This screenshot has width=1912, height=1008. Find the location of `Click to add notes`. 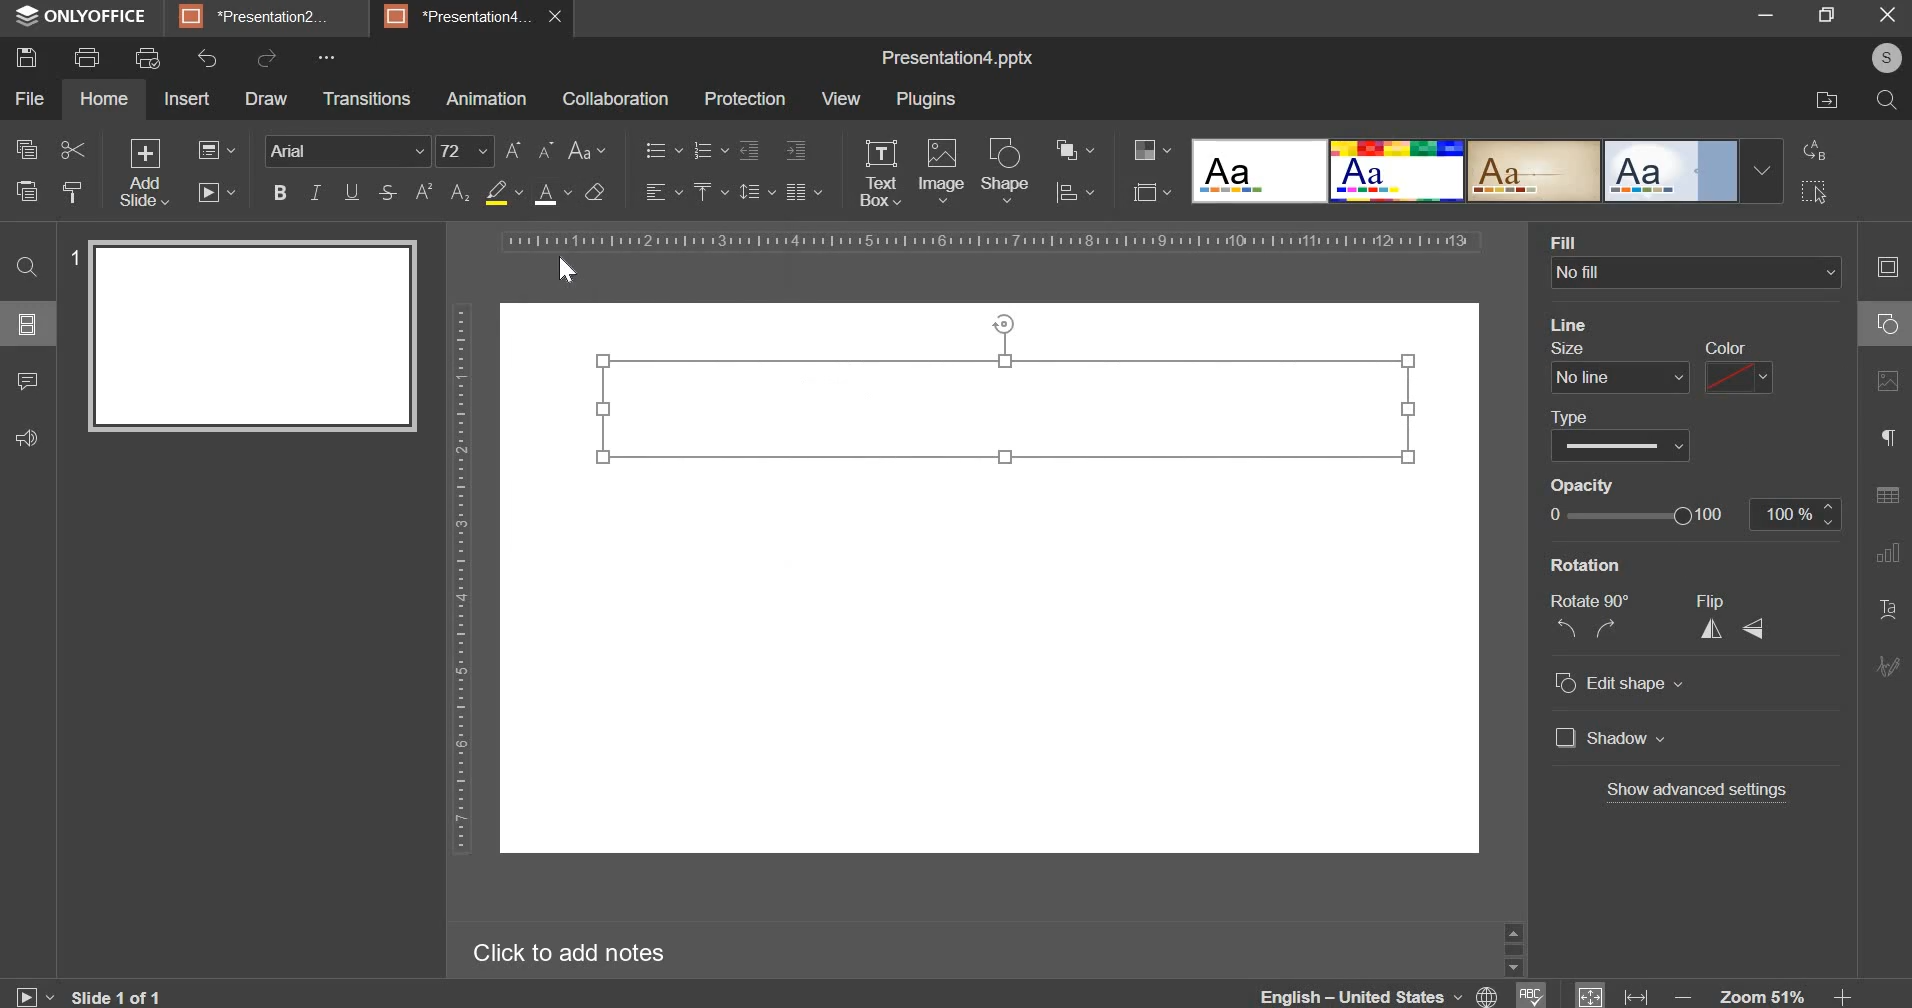

Click to add notes is located at coordinates (584, 951).